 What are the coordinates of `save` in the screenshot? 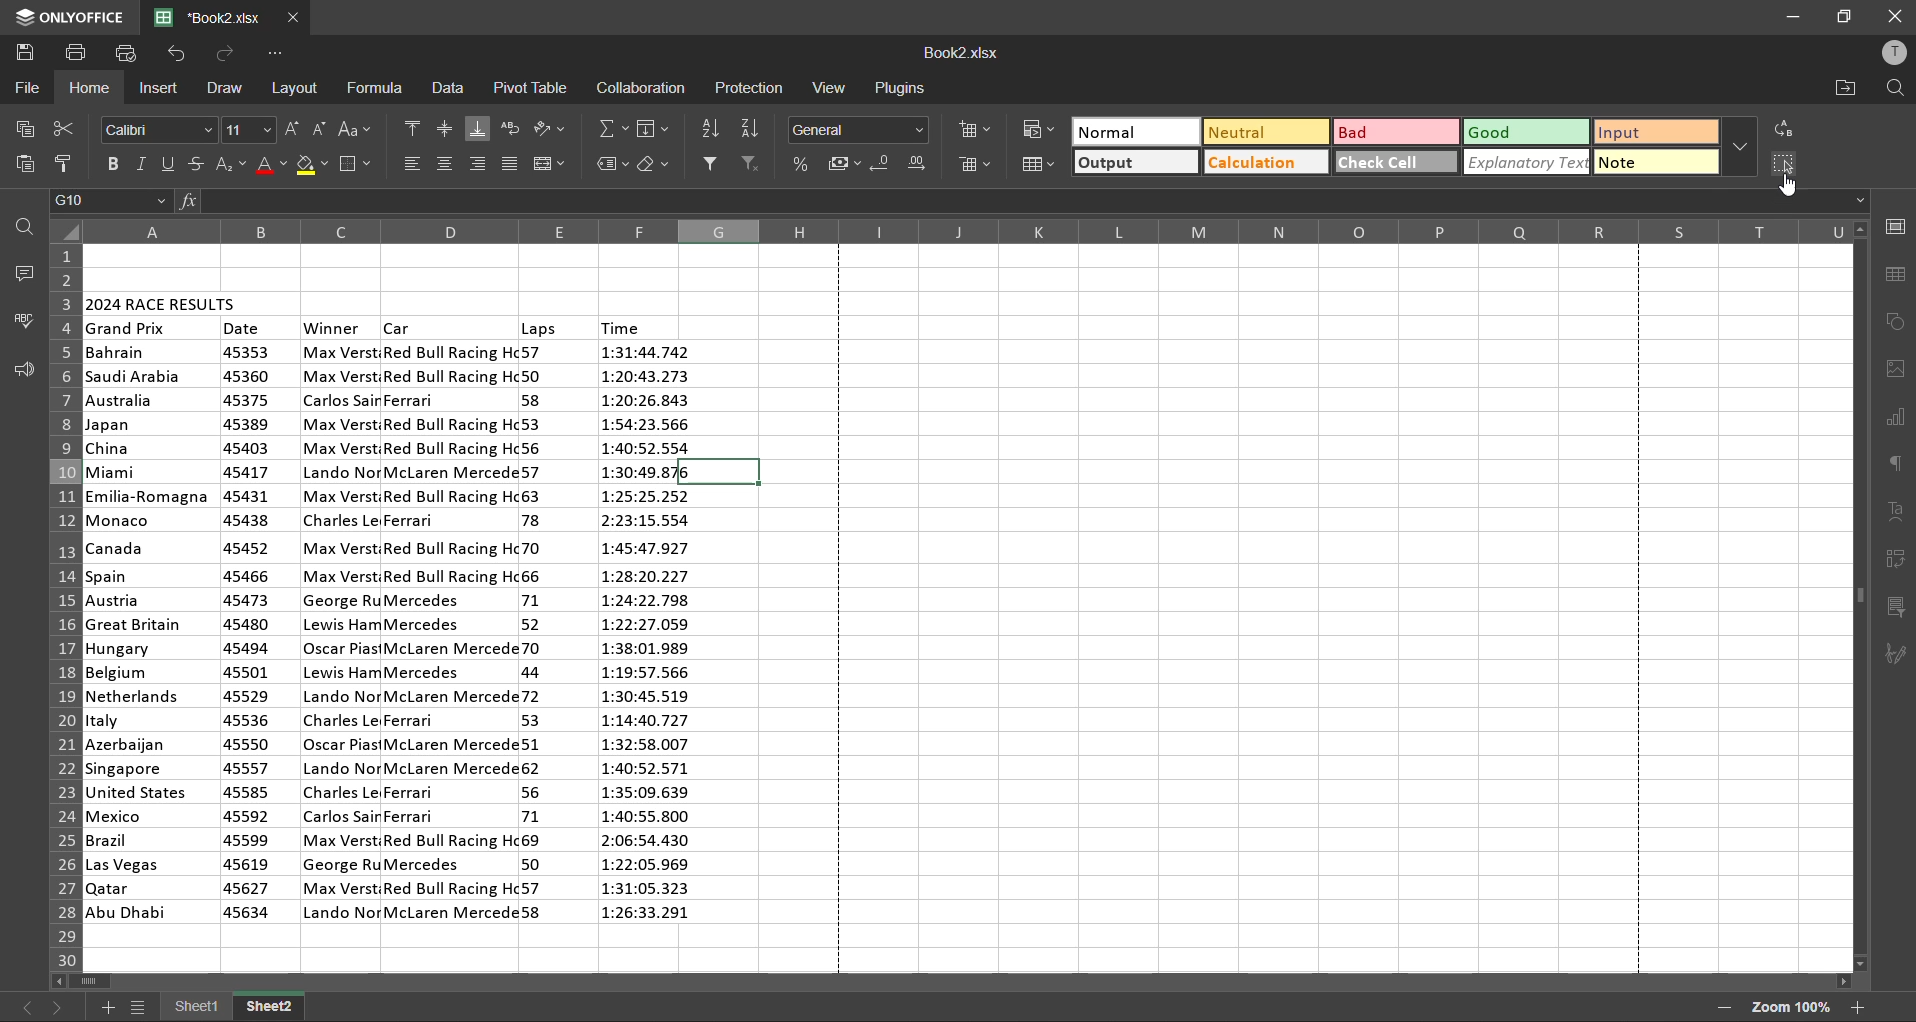 It's located at (28, 55).